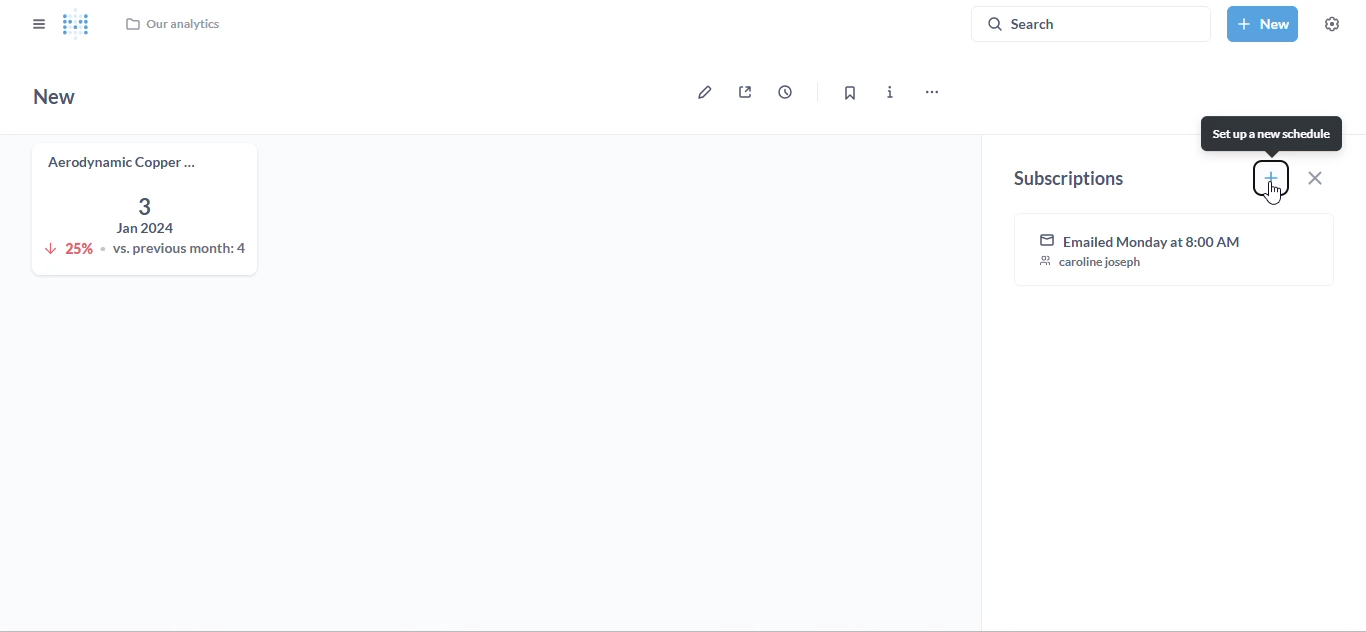  What do you see at coordinates (141, 207) in the screenshot?
I see `aerodynamic copper knife trend` at bounding box center [141, 207].